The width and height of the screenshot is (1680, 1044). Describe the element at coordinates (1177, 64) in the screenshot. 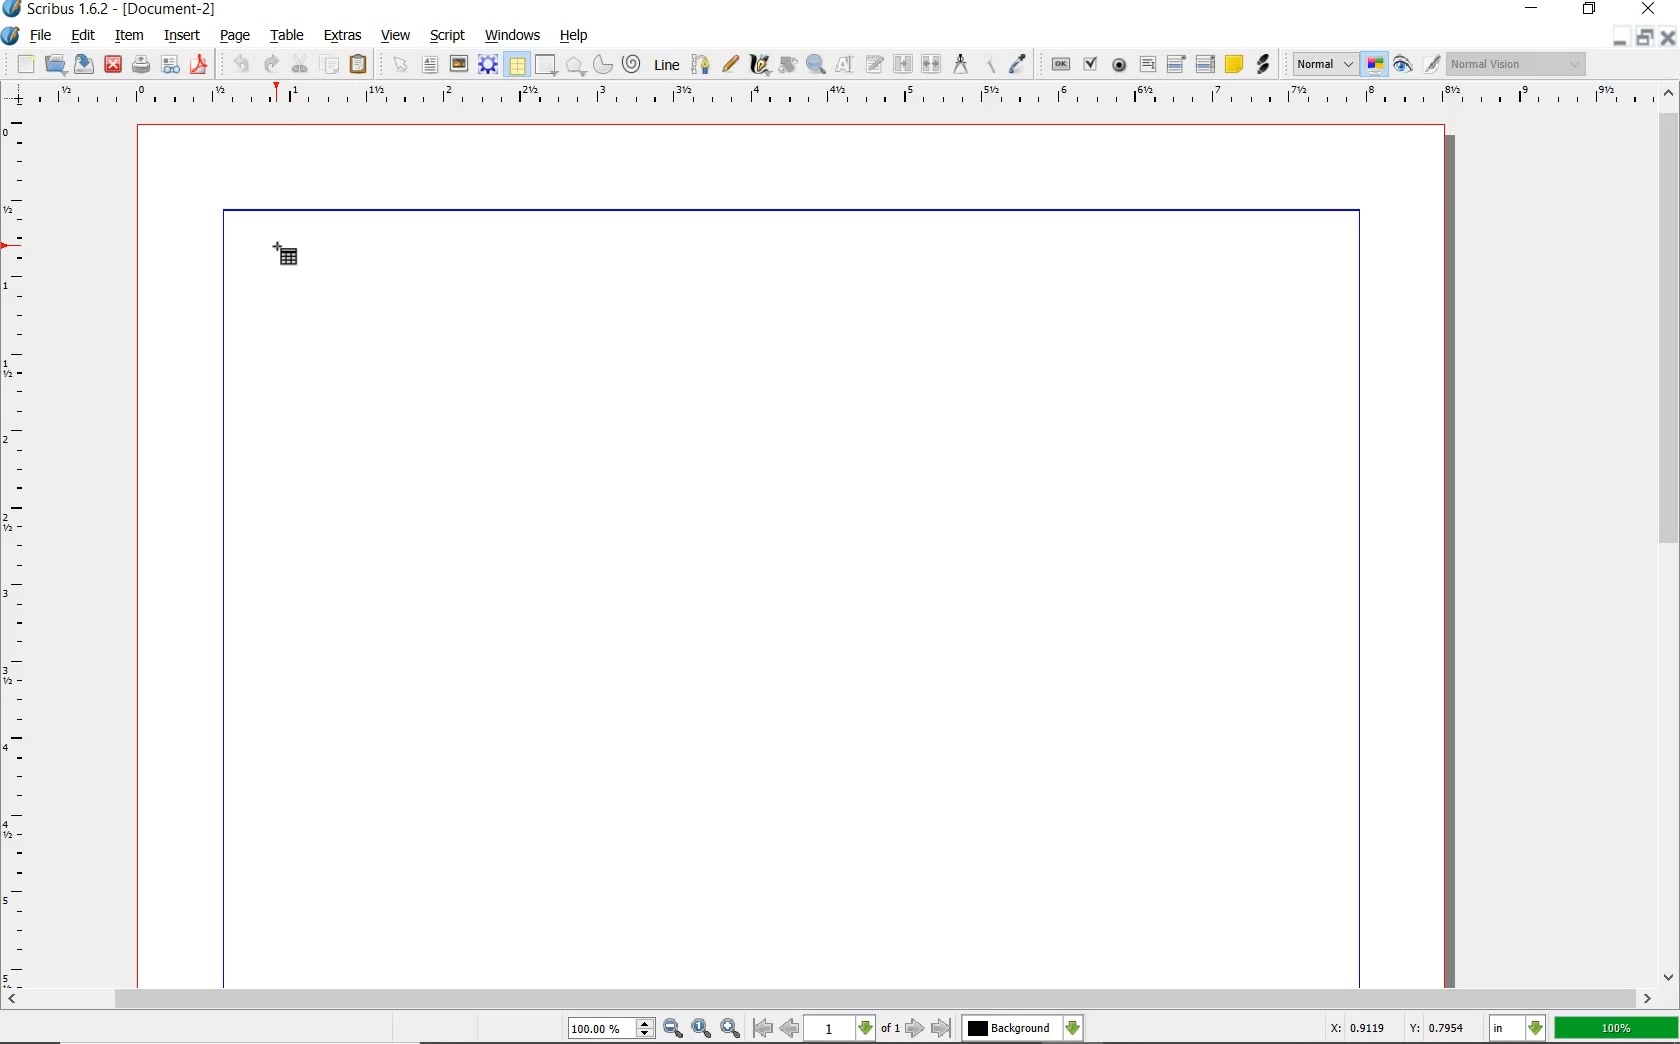

I see `pdf combo box` at that location.